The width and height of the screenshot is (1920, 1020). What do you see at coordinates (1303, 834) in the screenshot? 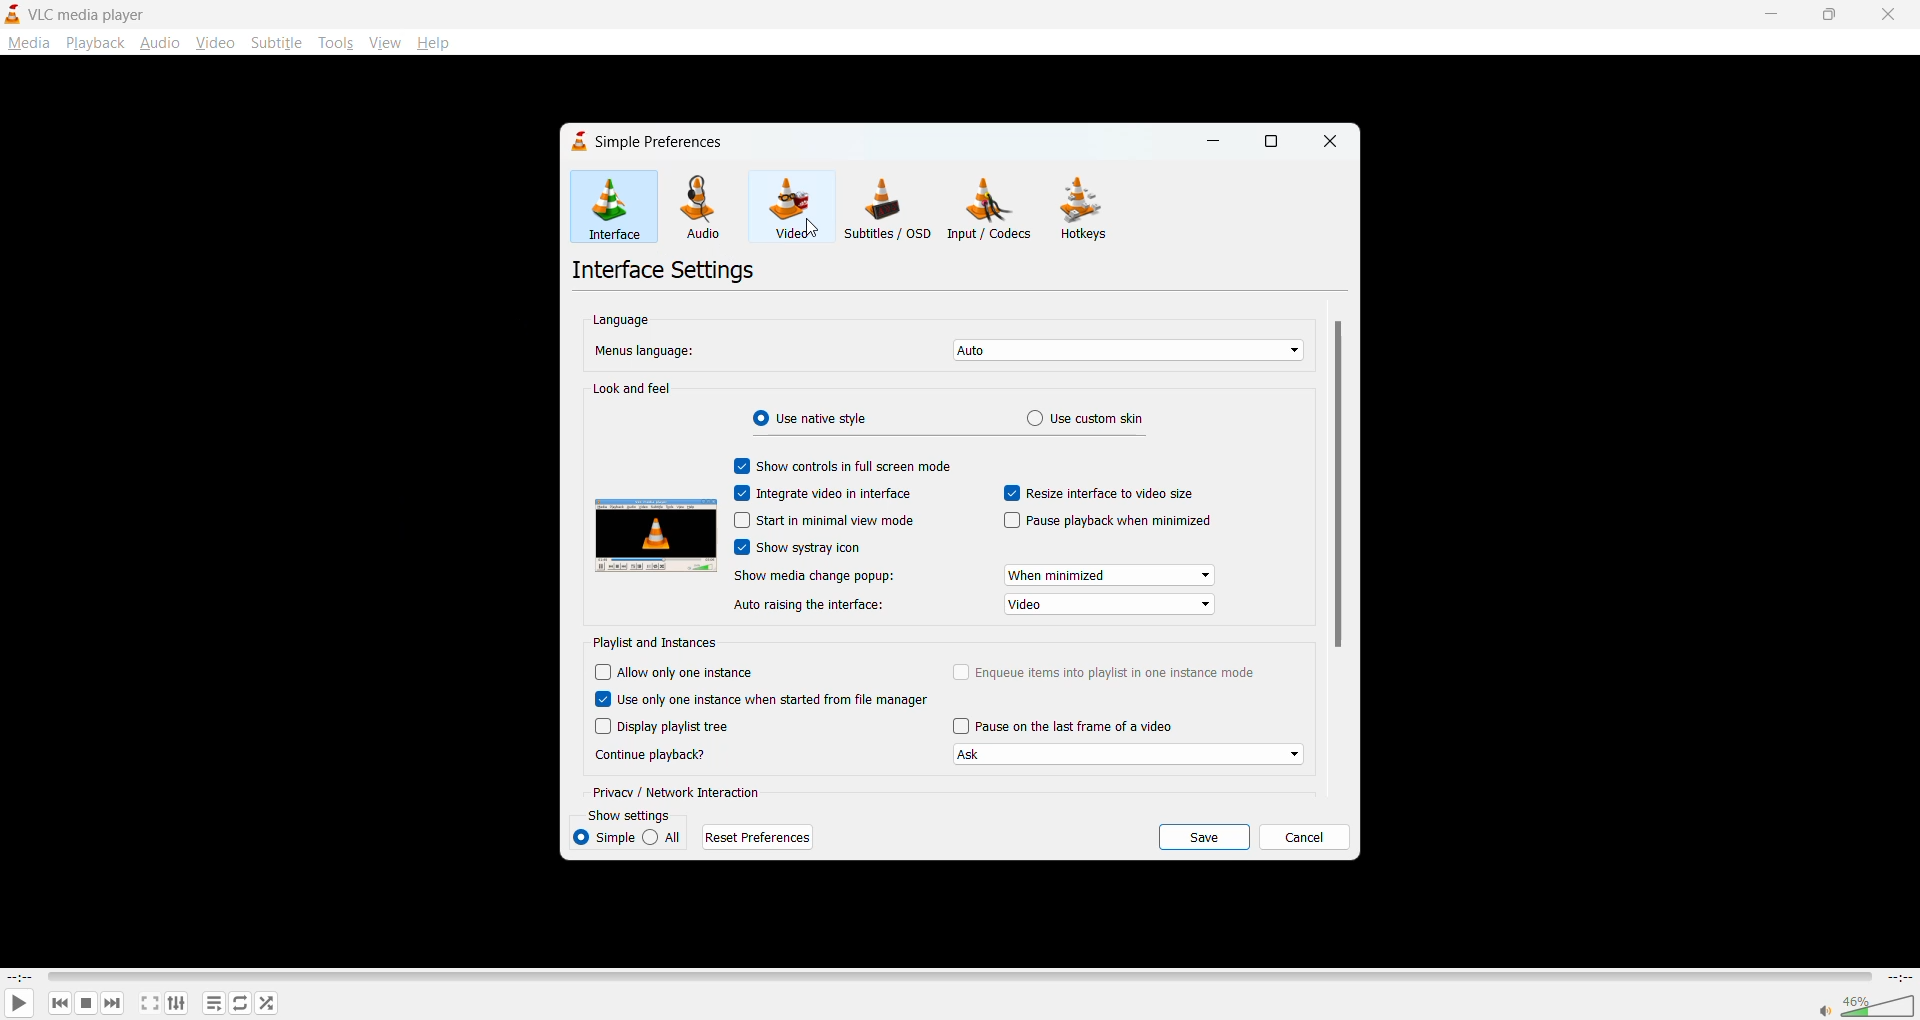
I see `cancel` at bounding box center [1303, 834].